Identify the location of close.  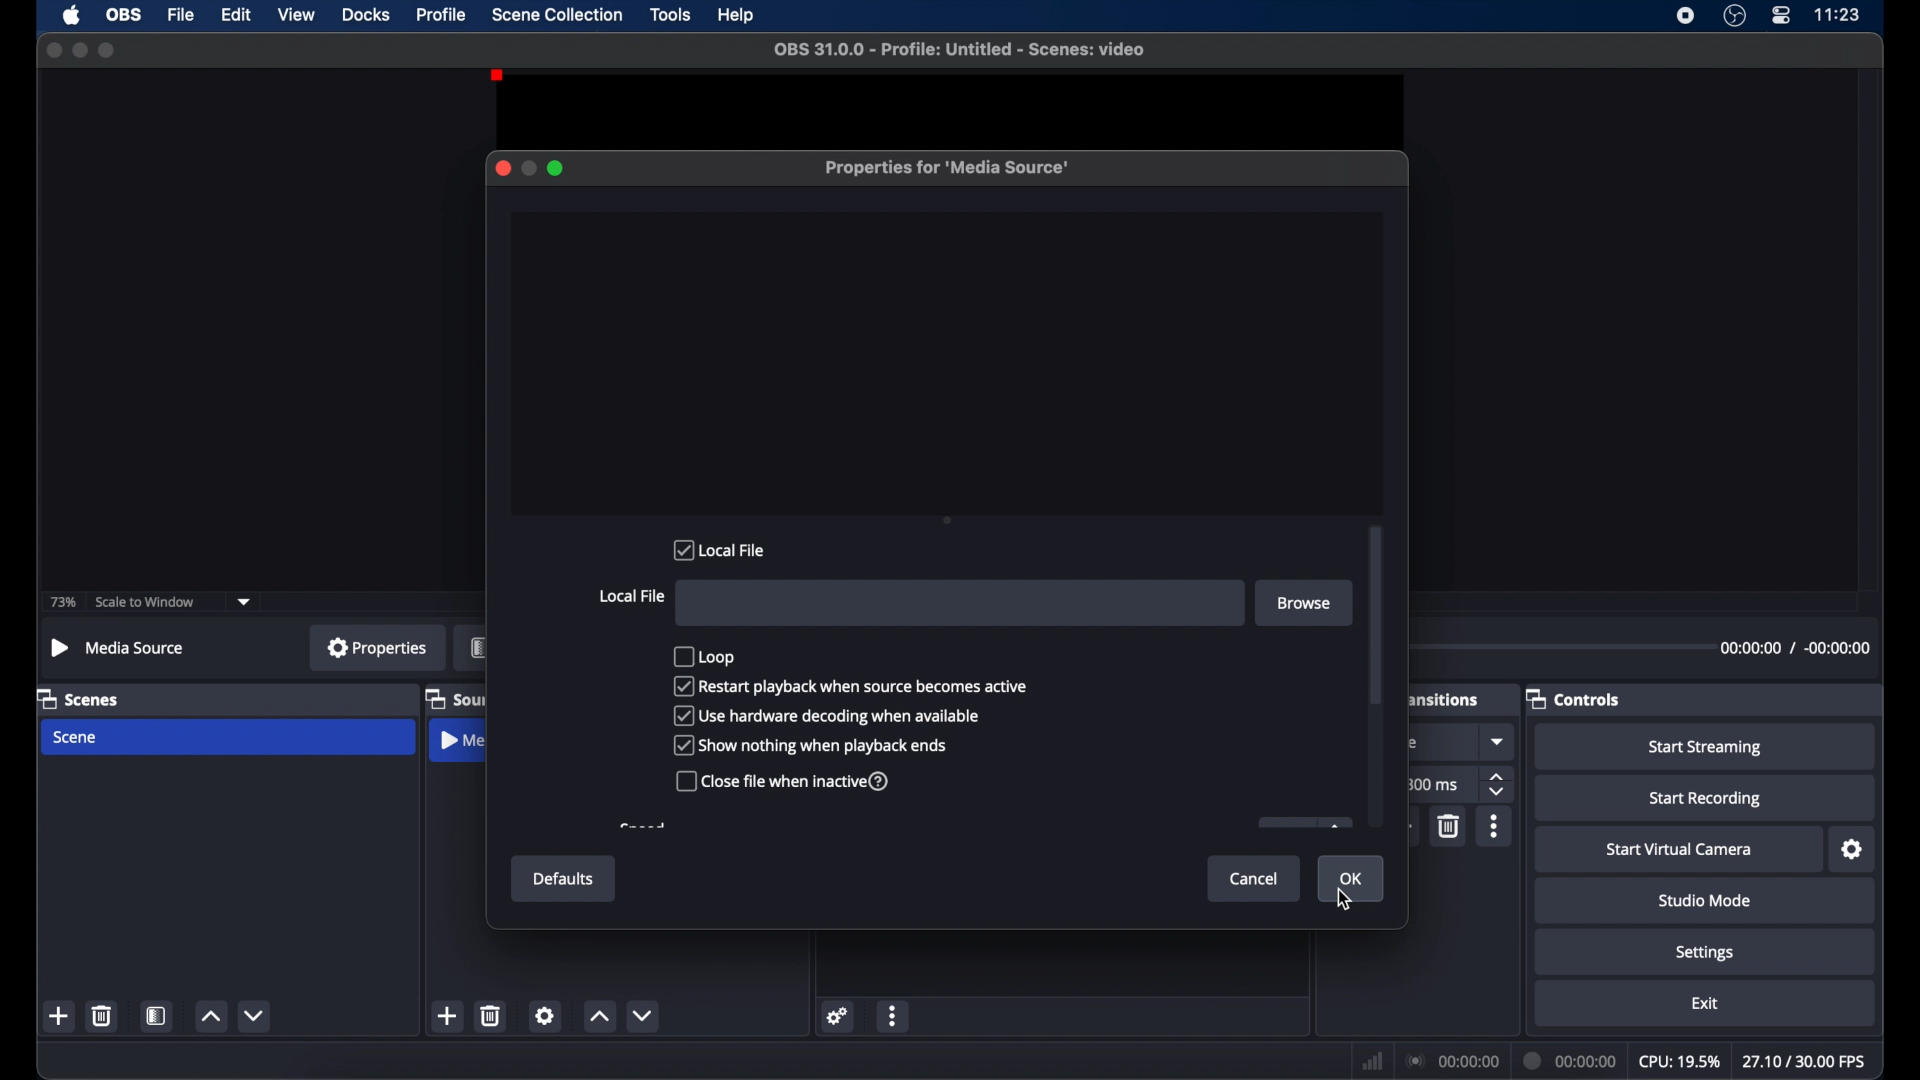
(502, 167).